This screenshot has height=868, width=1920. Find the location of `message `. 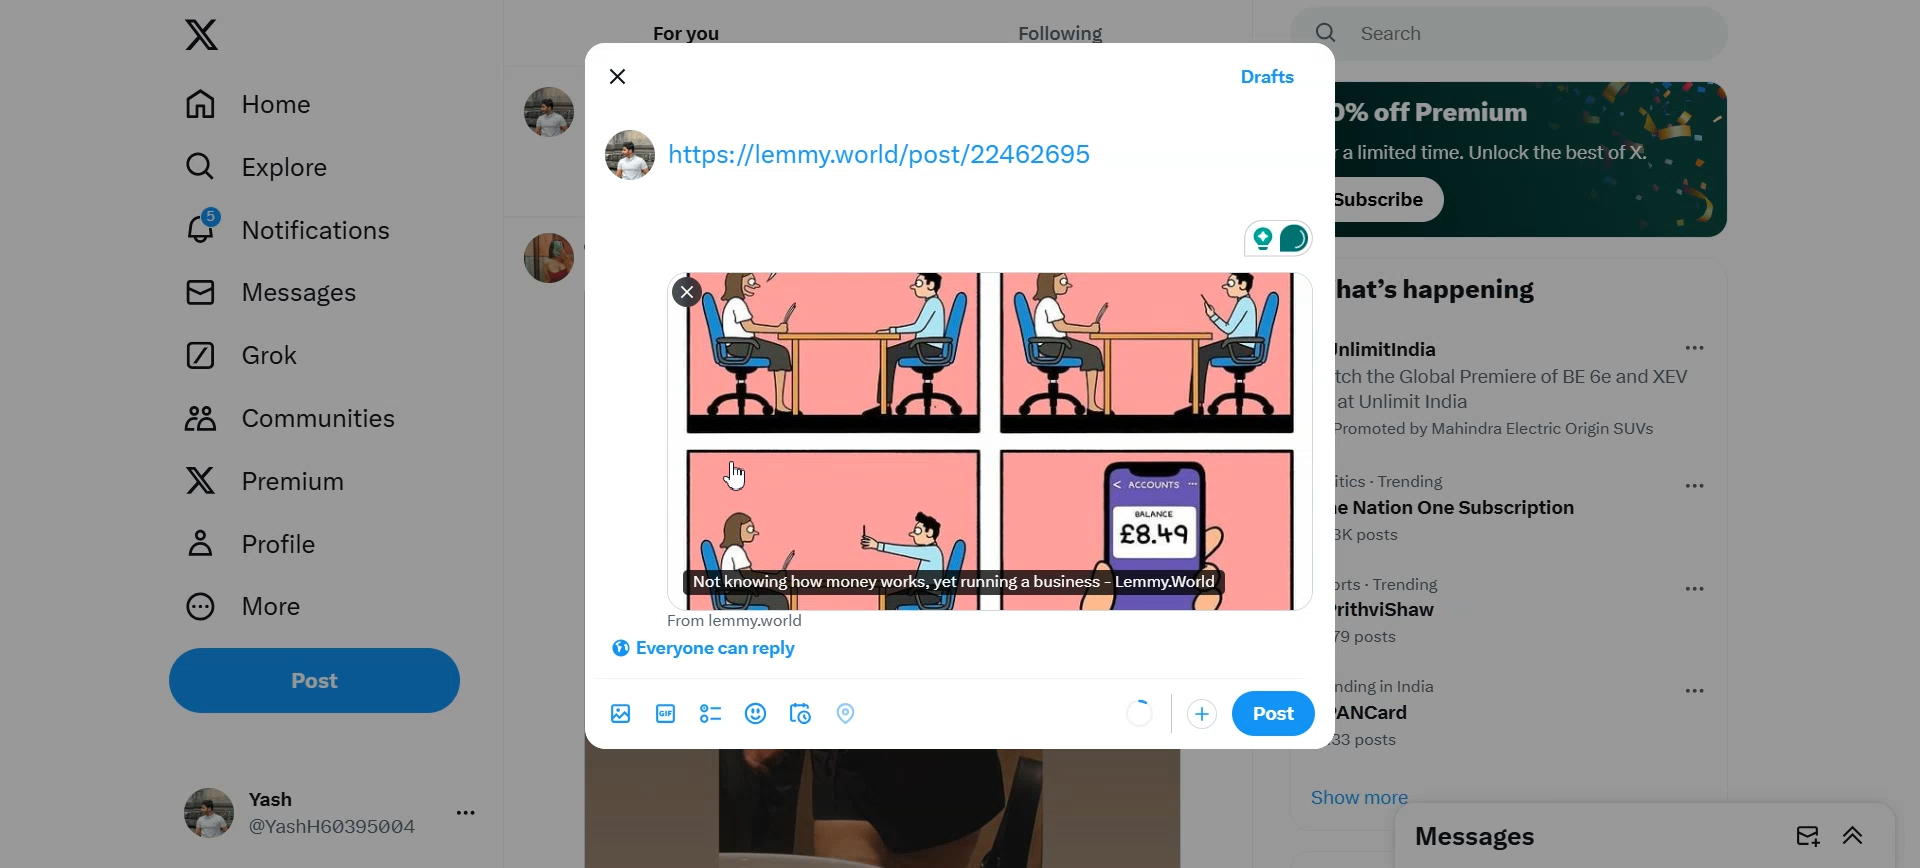

message  is located at coordinates (1490, 836).